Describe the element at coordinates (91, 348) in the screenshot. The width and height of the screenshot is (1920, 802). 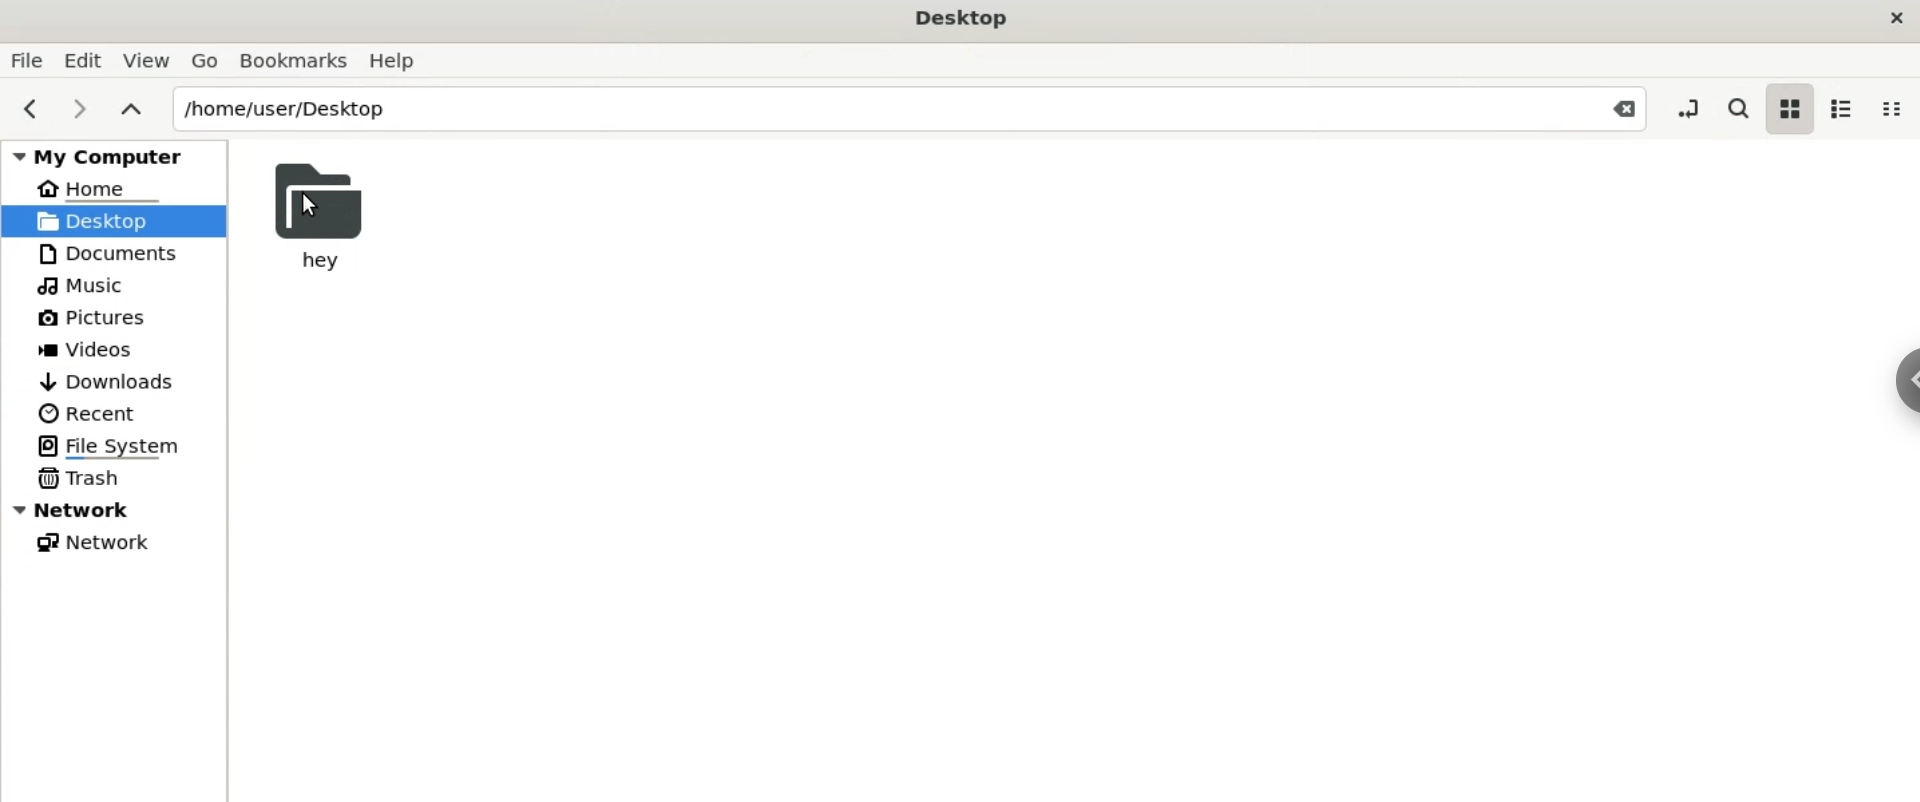
I see `videos` at that location.